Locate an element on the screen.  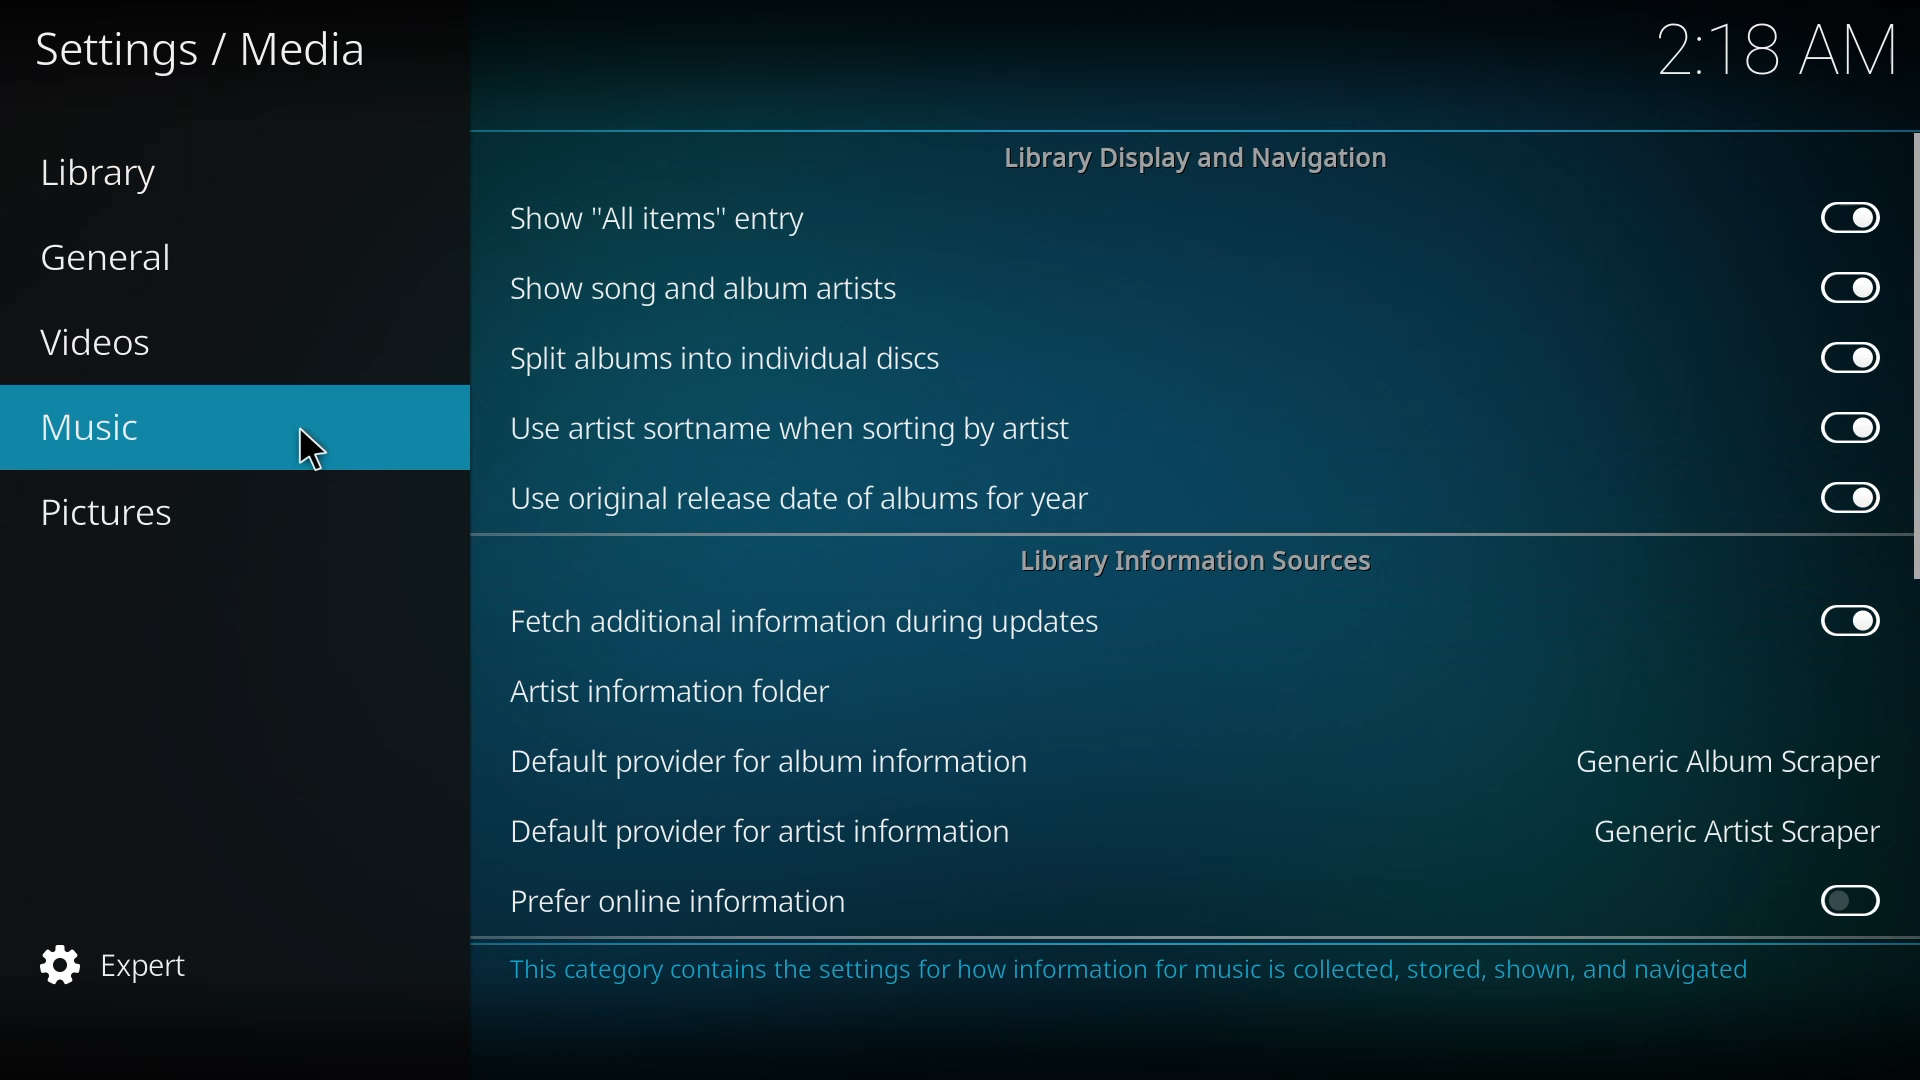
music is located at coordinates (97, 427).